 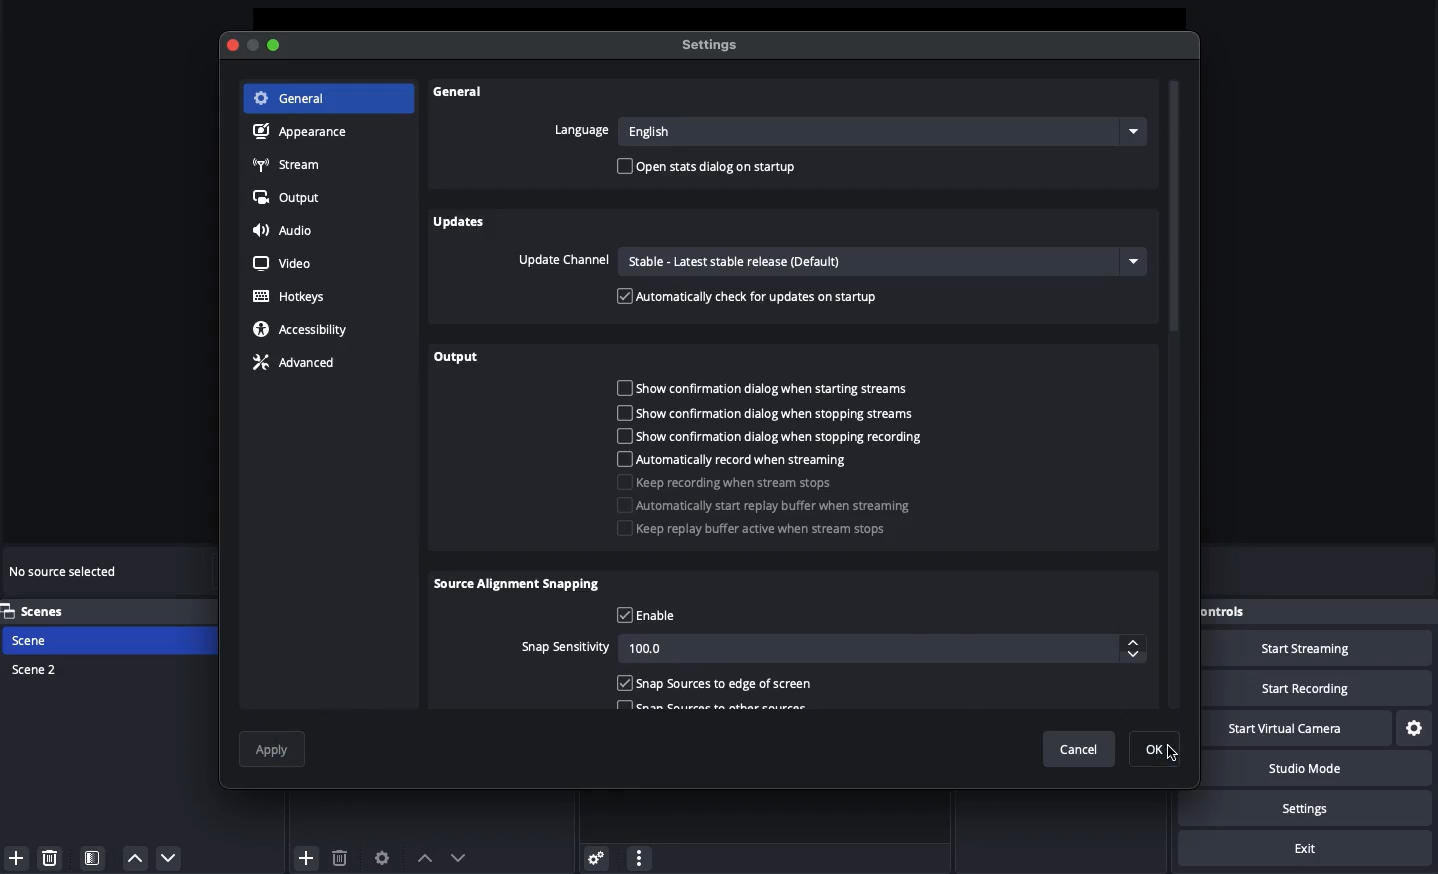 I want to click on Accessibility , so click(x=302, y=330).